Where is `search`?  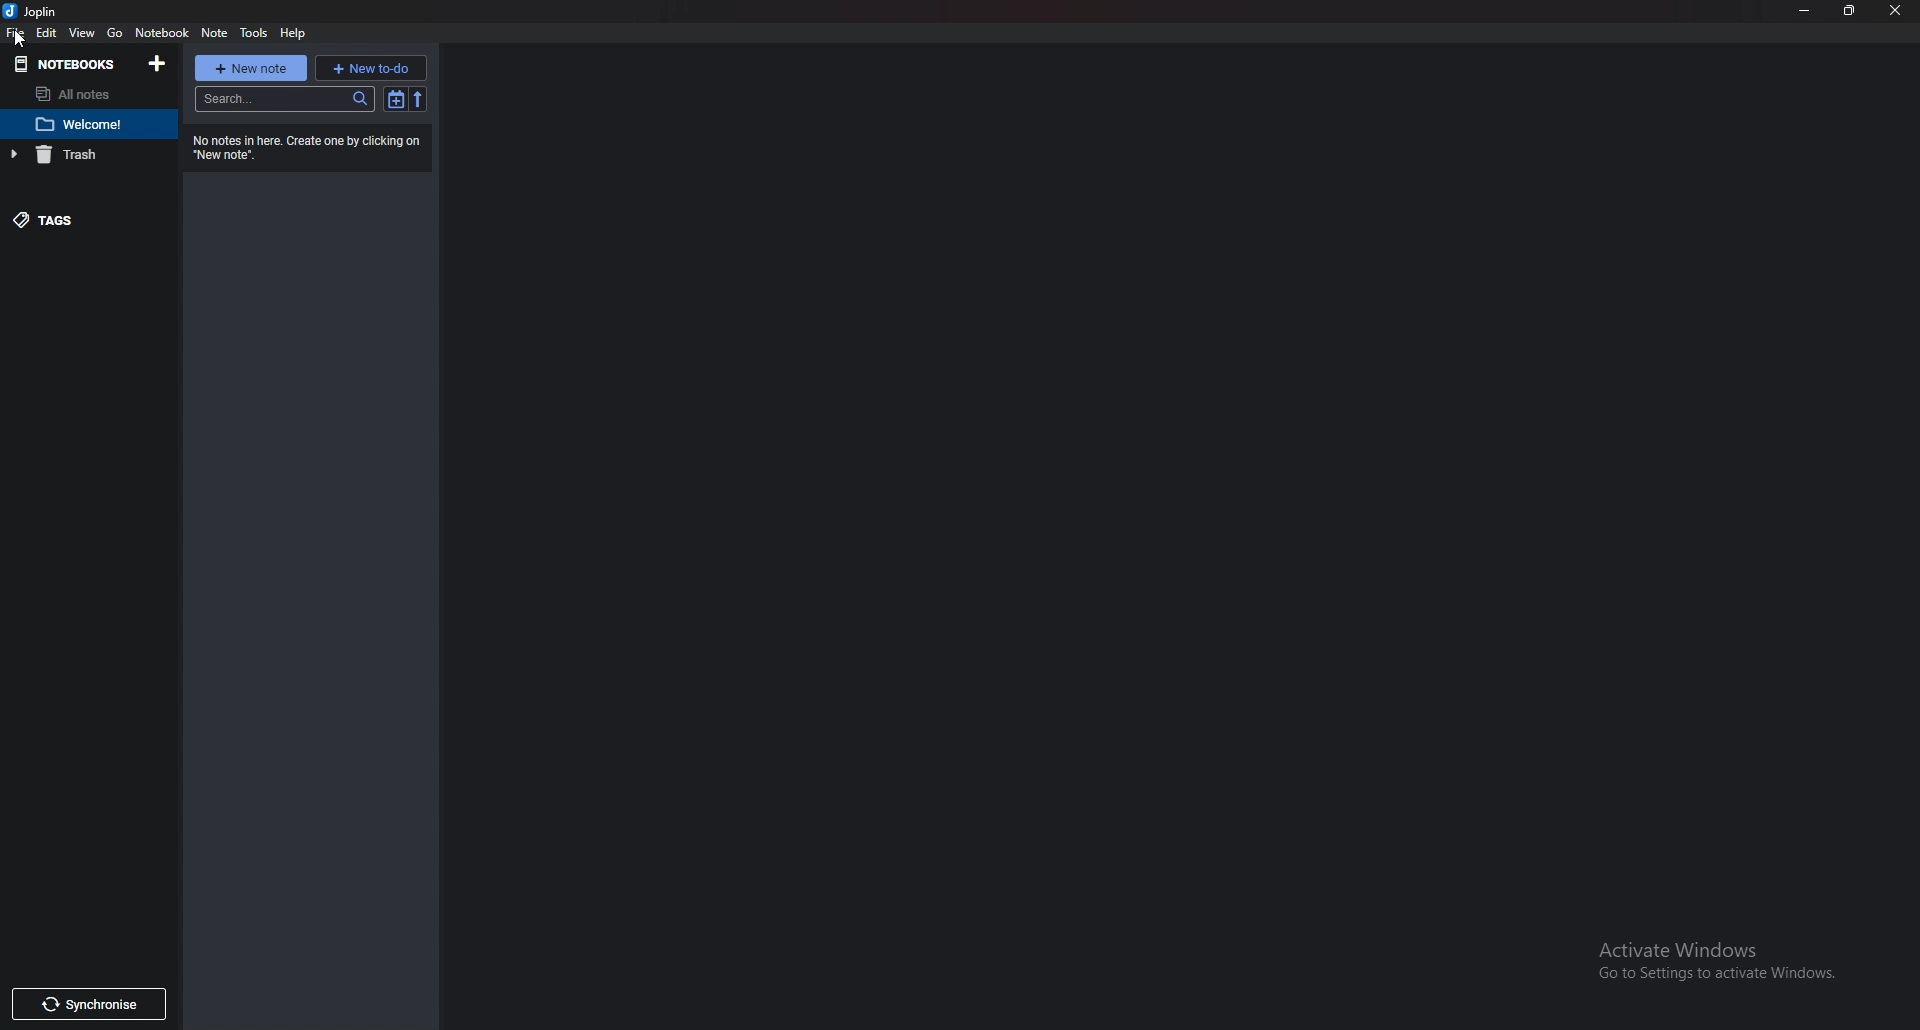
search is located at coordinates (286, 99).